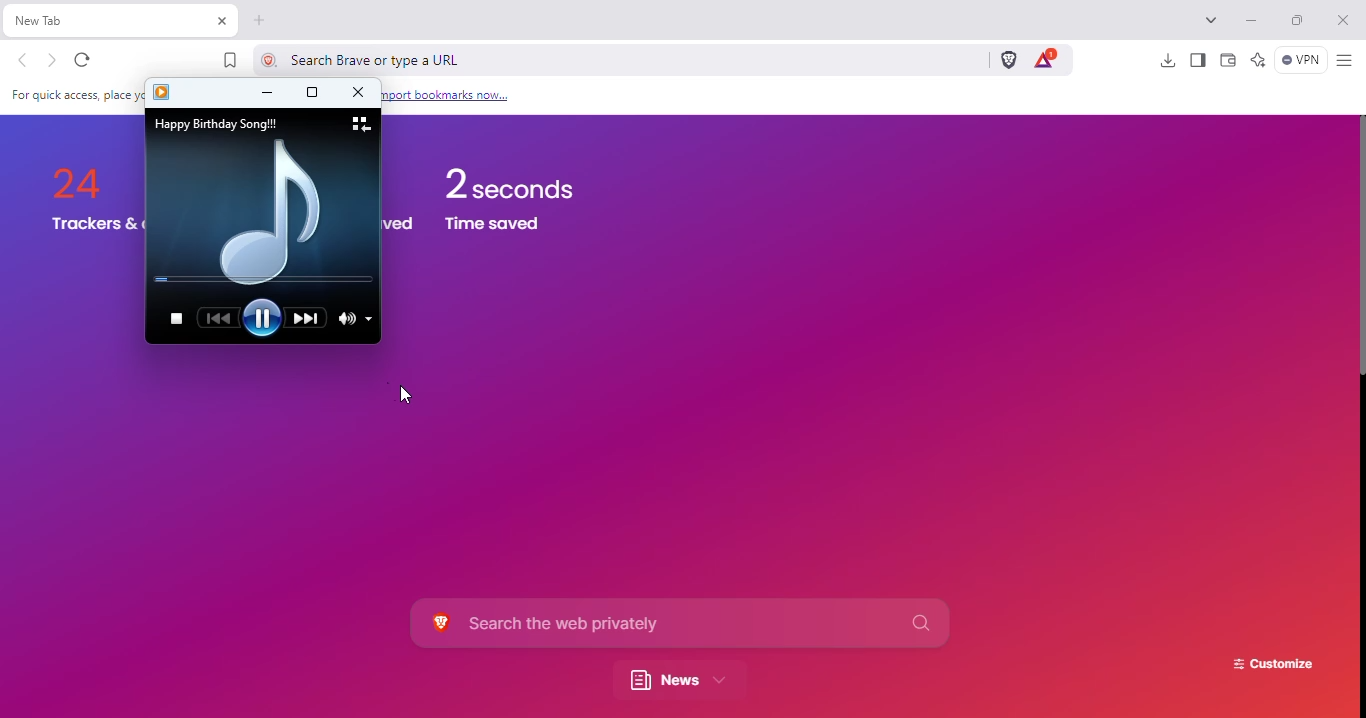  Describe the element at coordinates (267, 92) in the screenshot. I see `minimize` at that location.